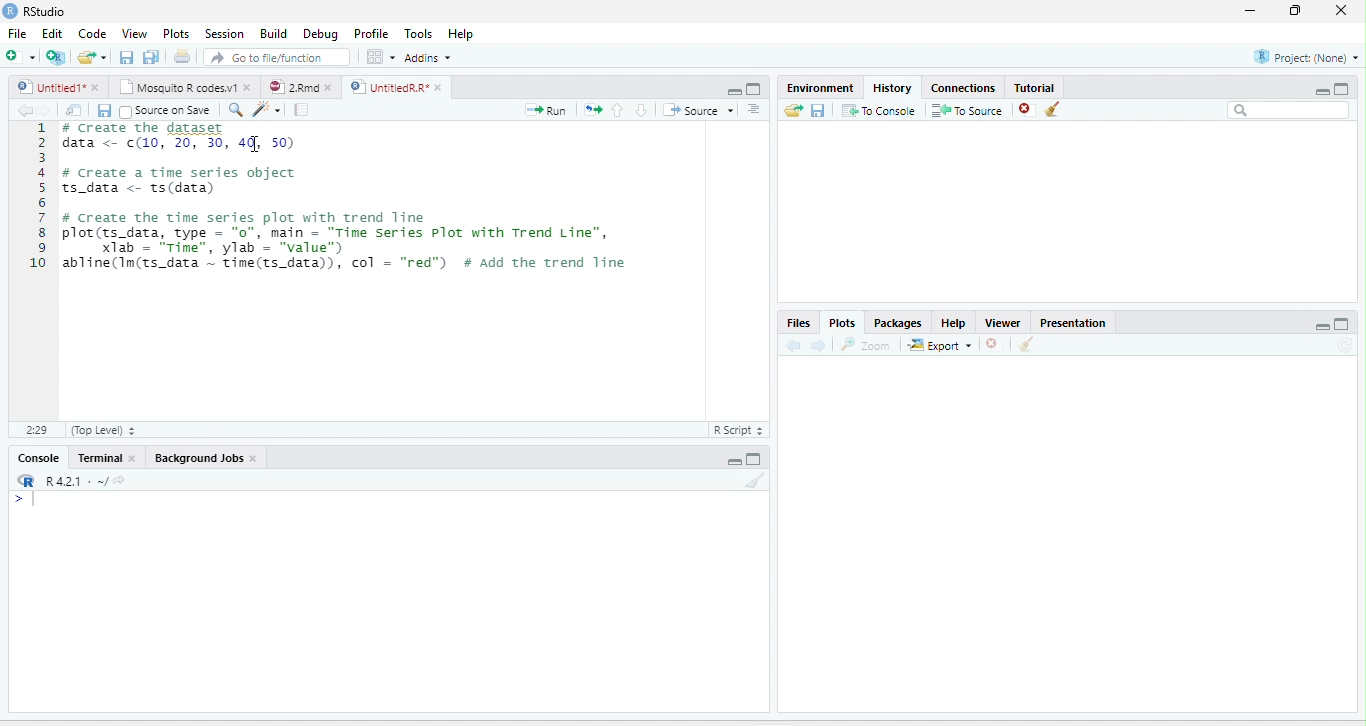 Image resolution: width=1366 pixels, height=726 pixels. What do you see at coordinates (93, 33) in the screenshot?
I see `Code` at bounding box center [93, 33].